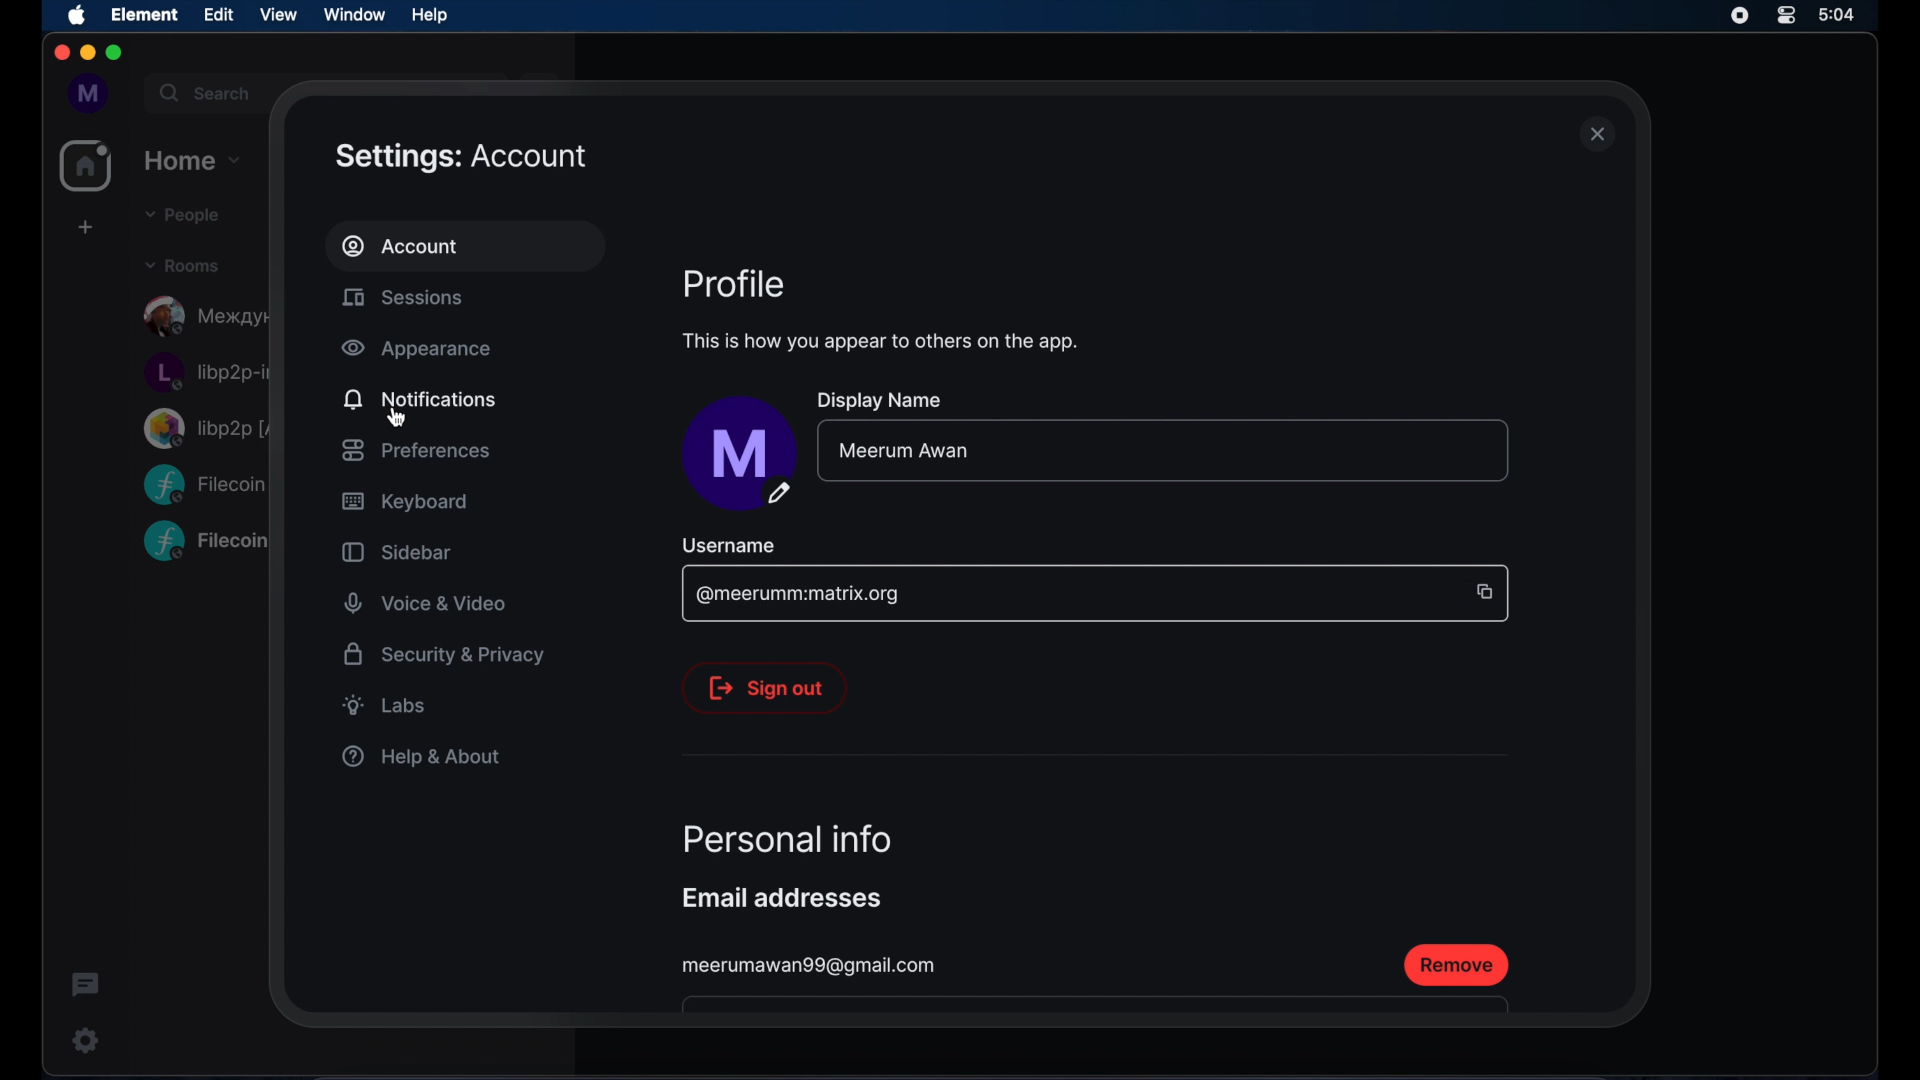  I want to click on settings: account, so click(461, 157).